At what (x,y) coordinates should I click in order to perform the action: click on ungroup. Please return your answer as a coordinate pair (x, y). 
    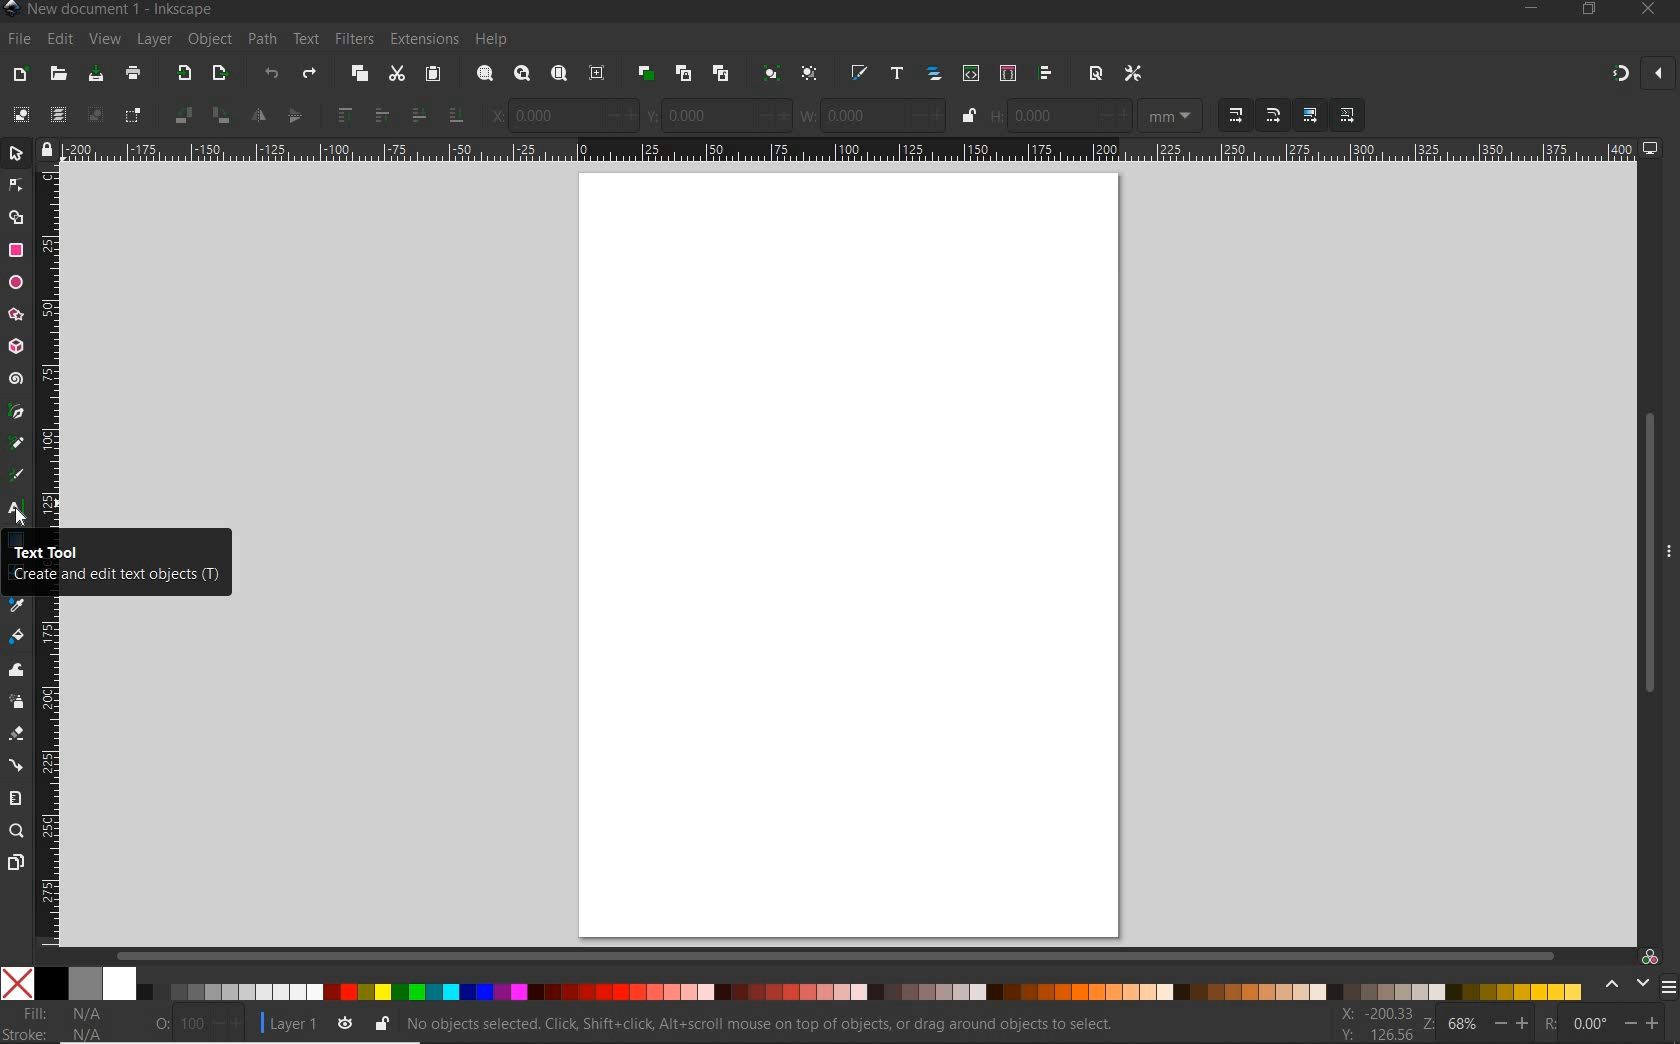
    Looking at the image, I should click on (809, 74).